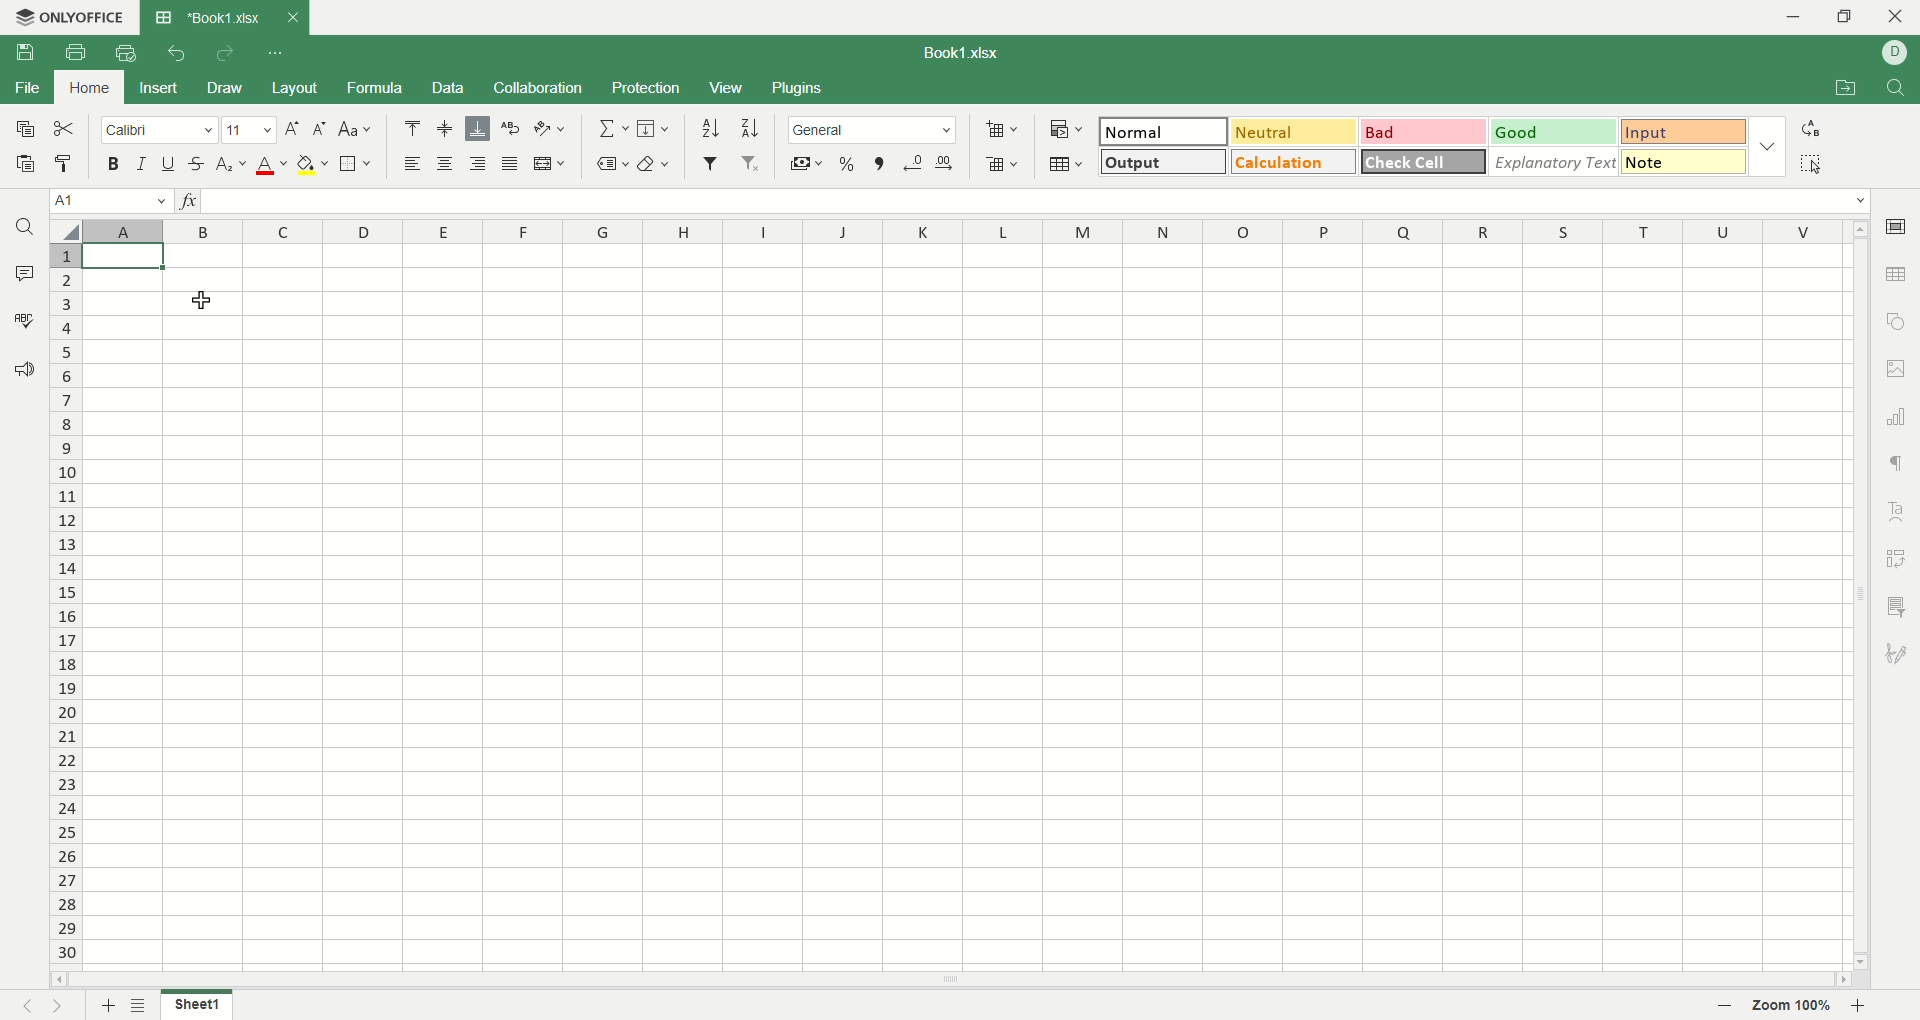 The width and height of the screenshot is (1920, 1020). I want to click on username, so click(1896, 53).